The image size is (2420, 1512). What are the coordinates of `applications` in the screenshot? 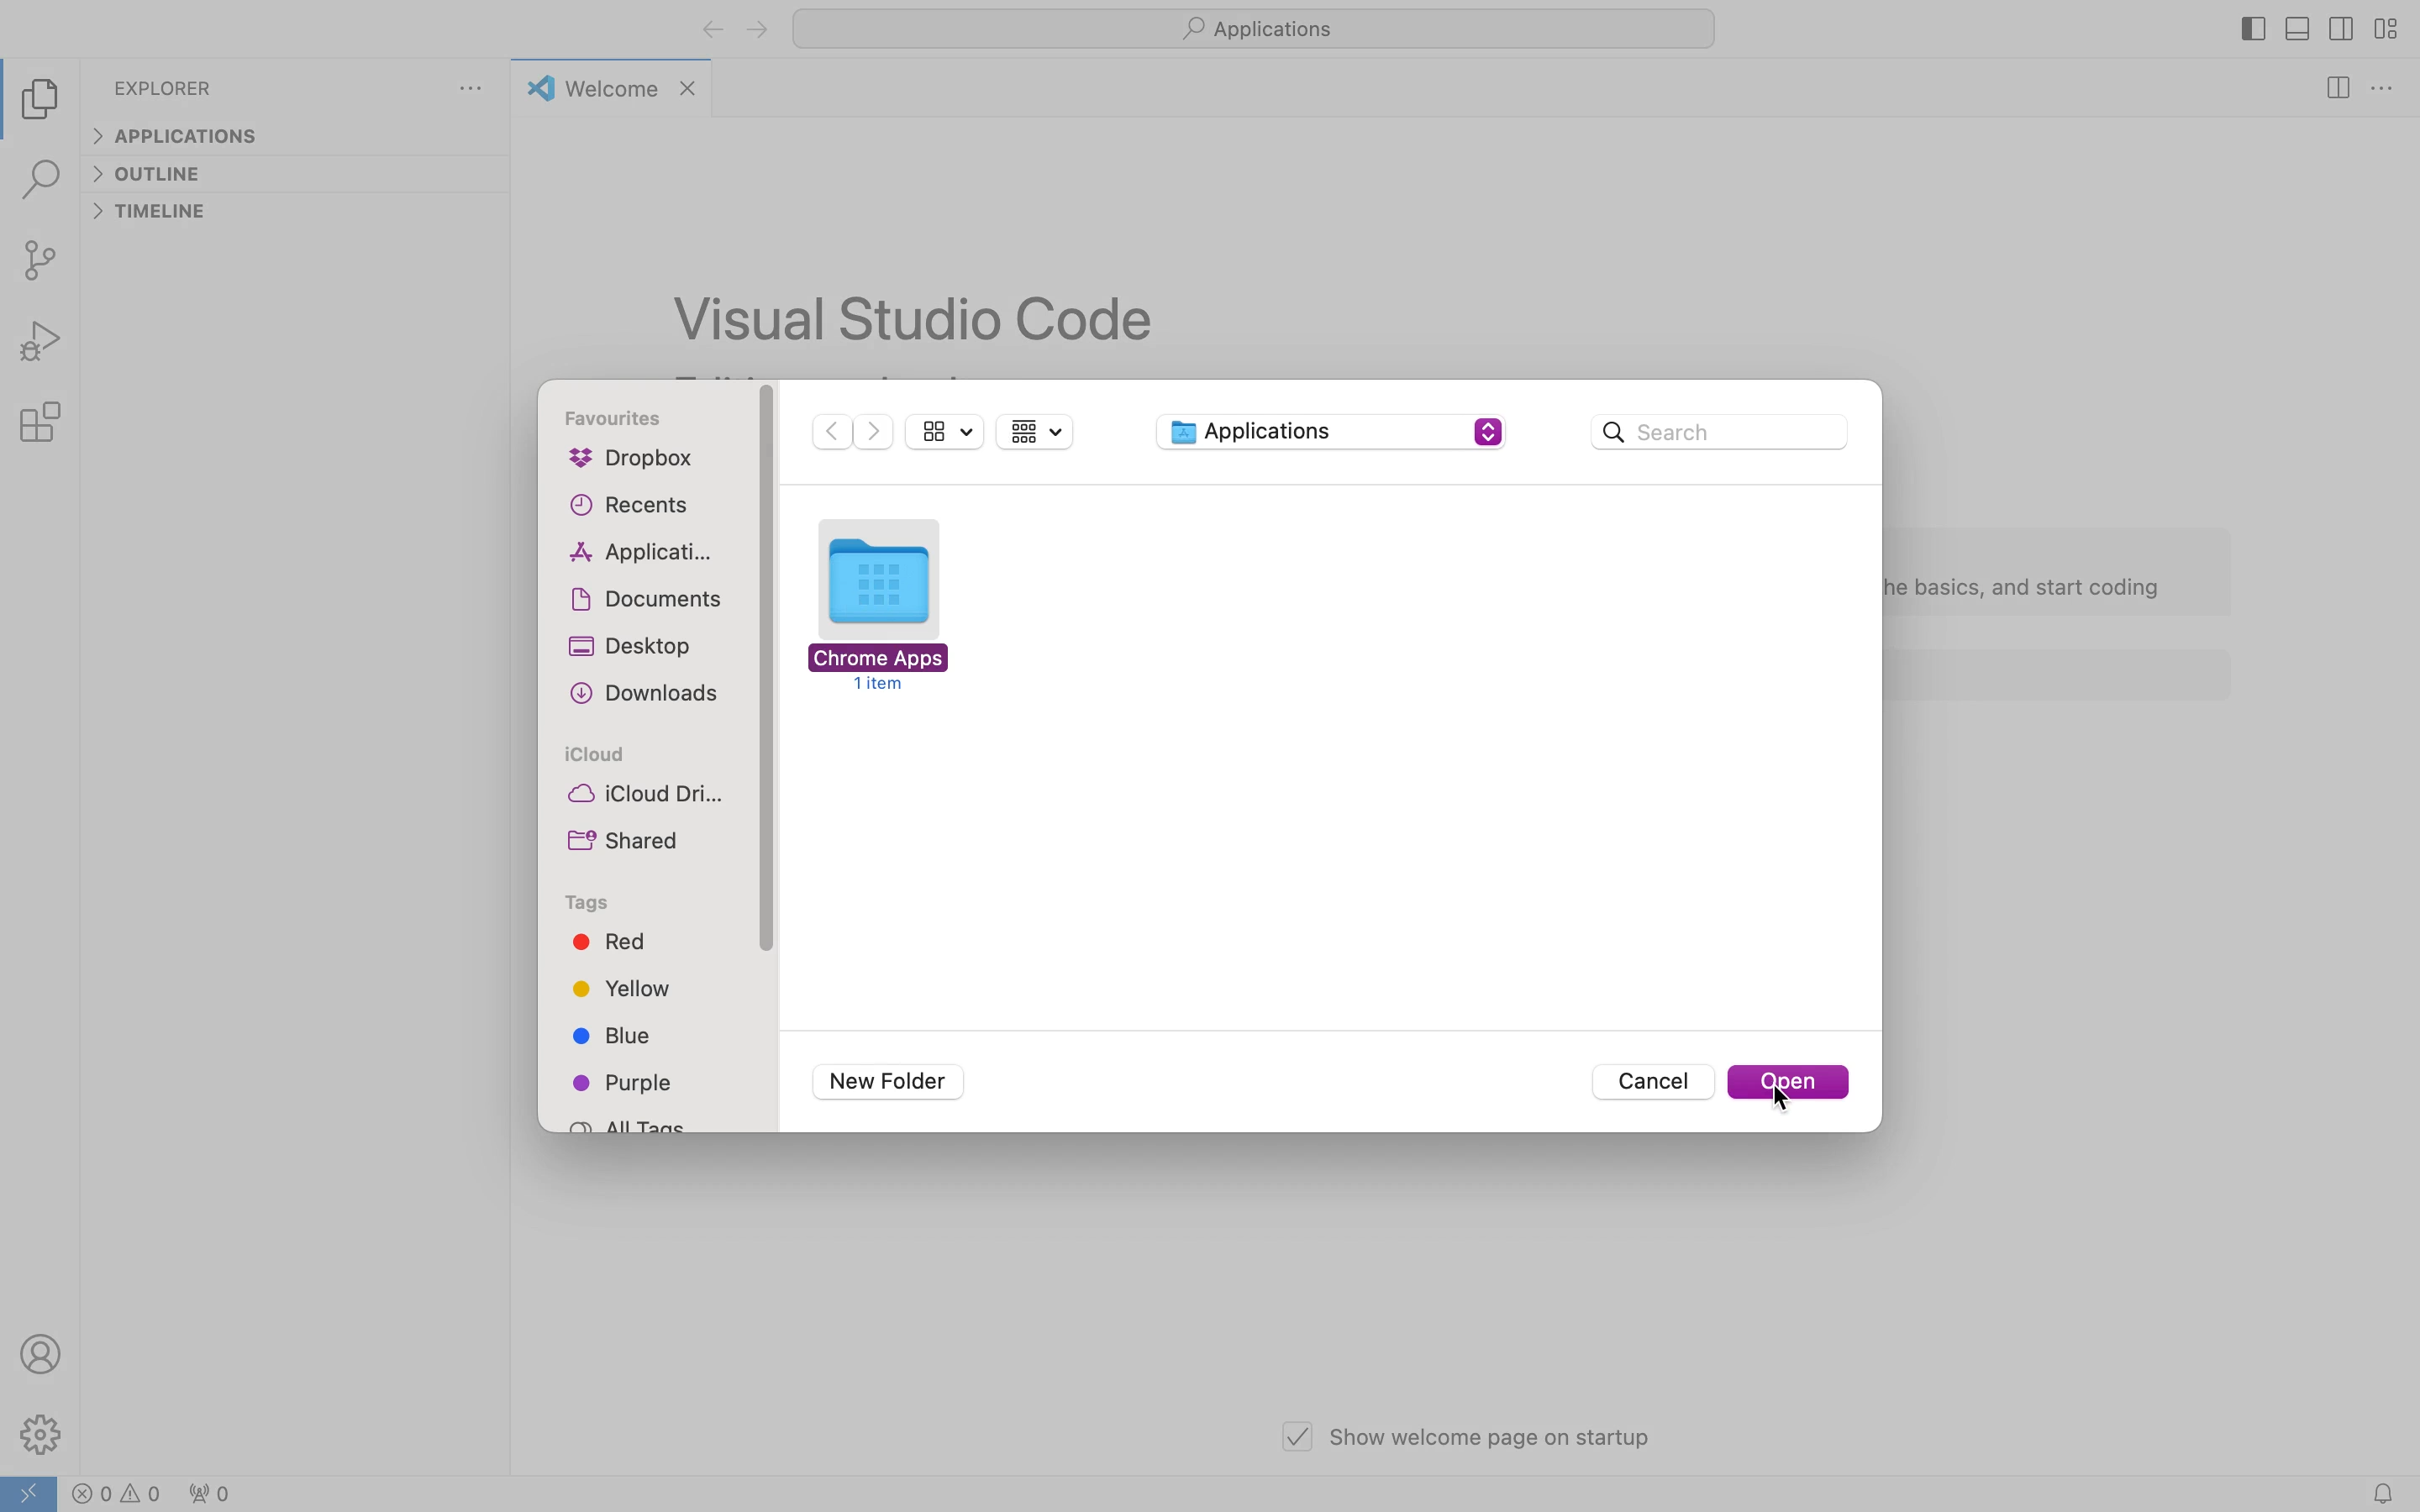 It's located at (1254, 27).